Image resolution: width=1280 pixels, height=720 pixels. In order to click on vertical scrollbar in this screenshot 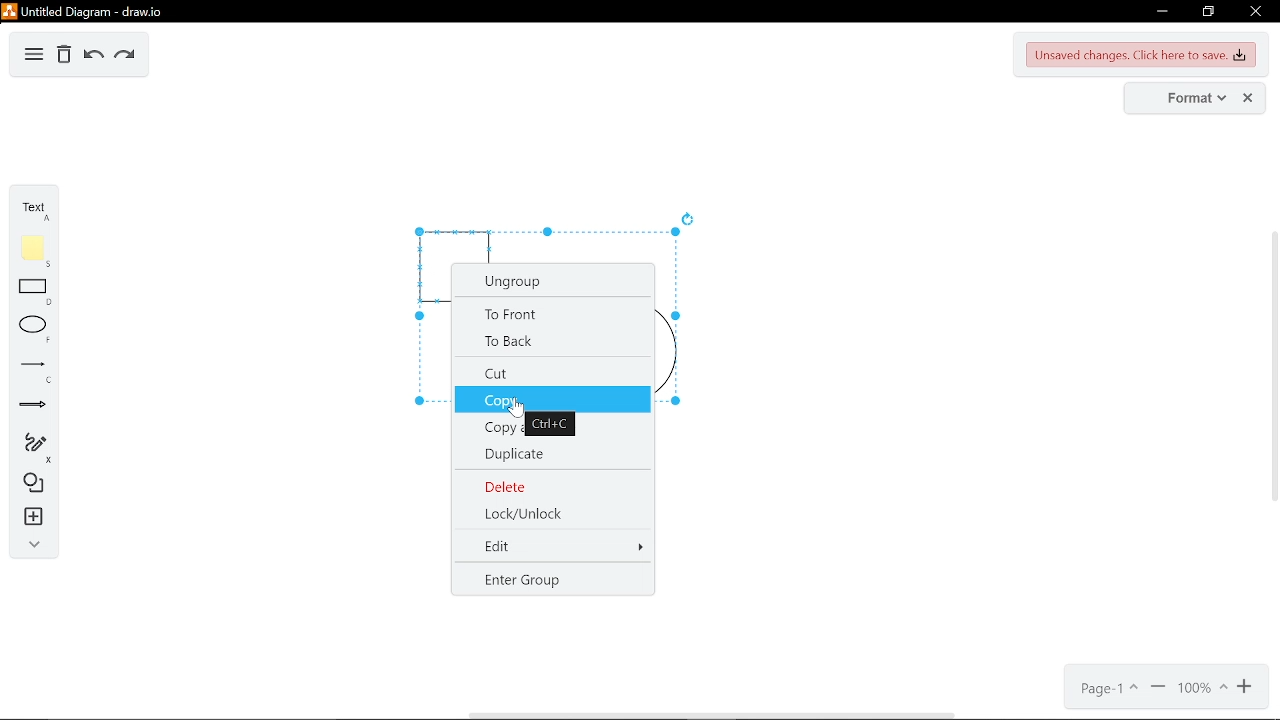, I will do `click(1272, 366)`.